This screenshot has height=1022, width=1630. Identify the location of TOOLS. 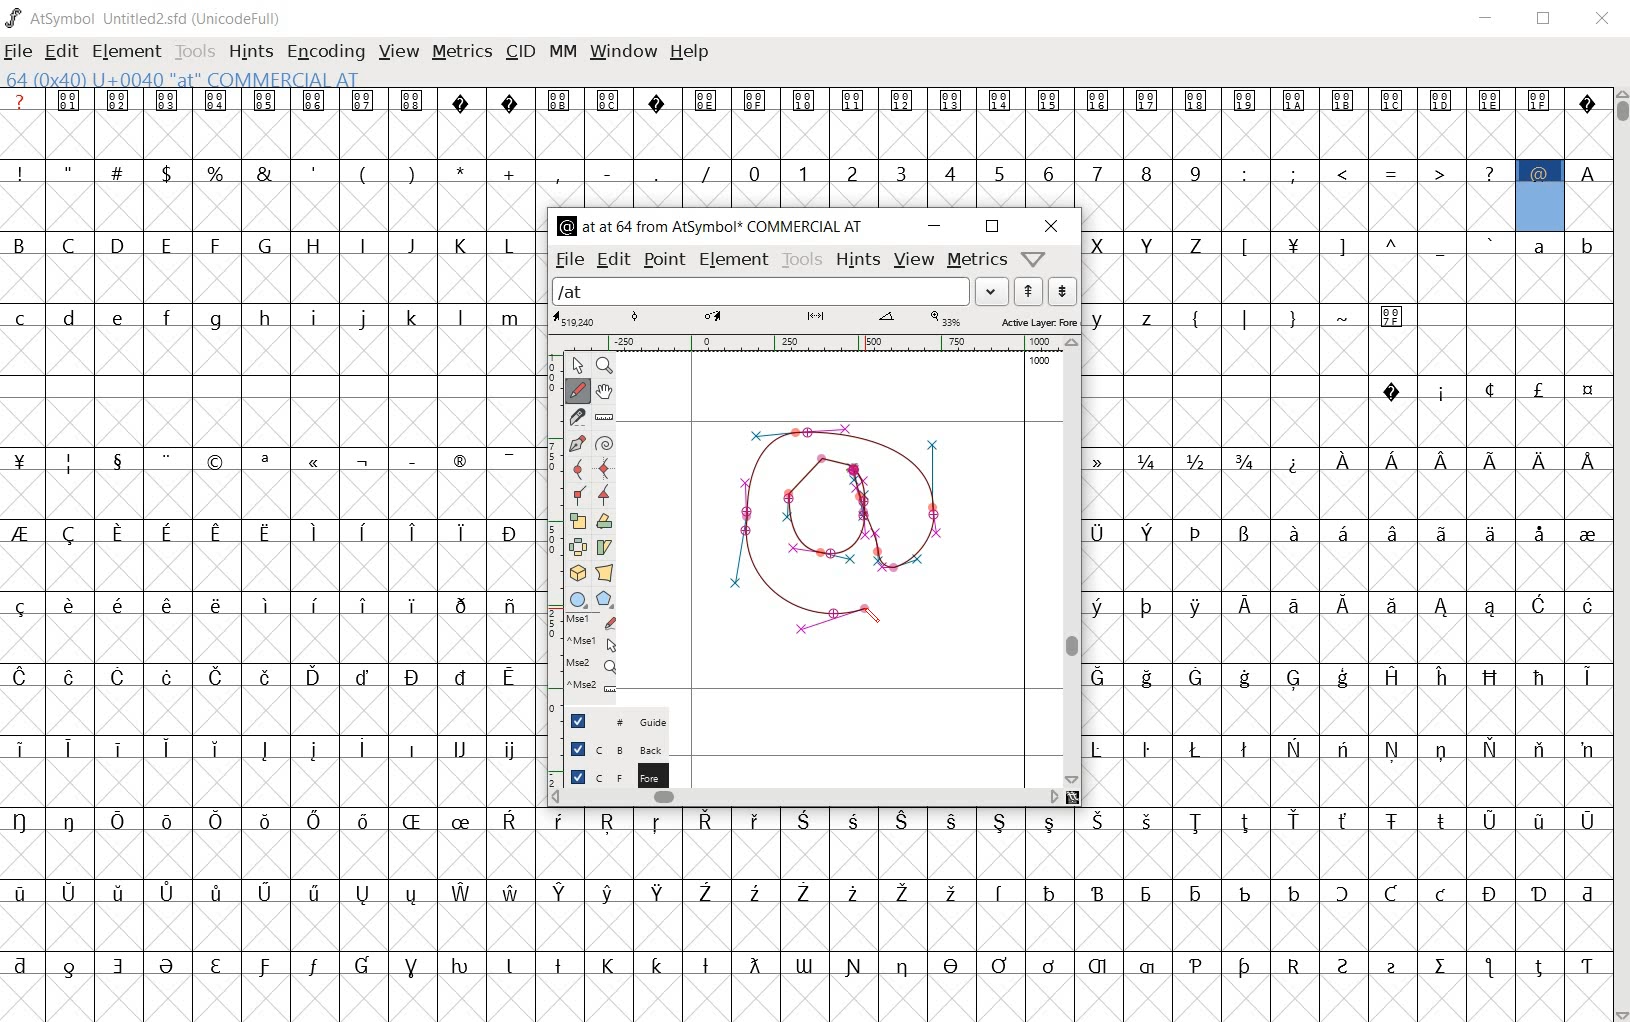
(194, 53).